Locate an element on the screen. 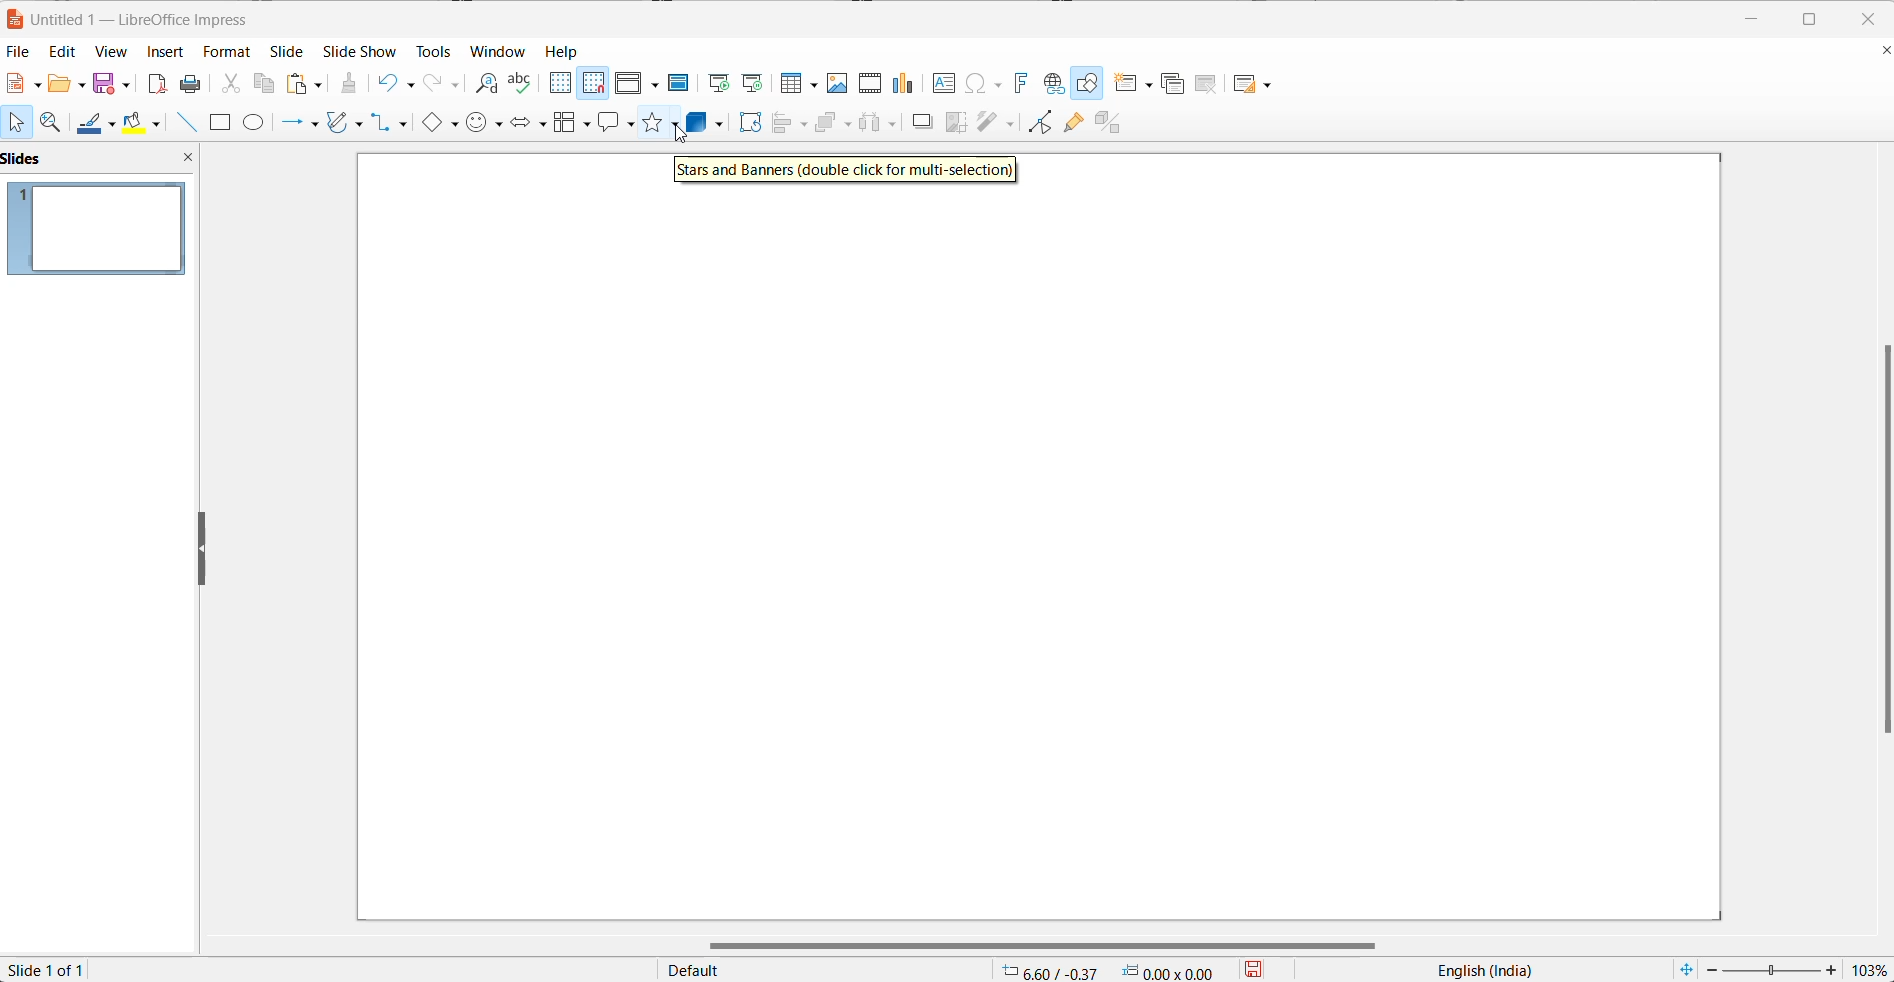 Image resolution: width=1894 pixels, height=982 pixels. English(India) is located at coordinates (1474, 971).